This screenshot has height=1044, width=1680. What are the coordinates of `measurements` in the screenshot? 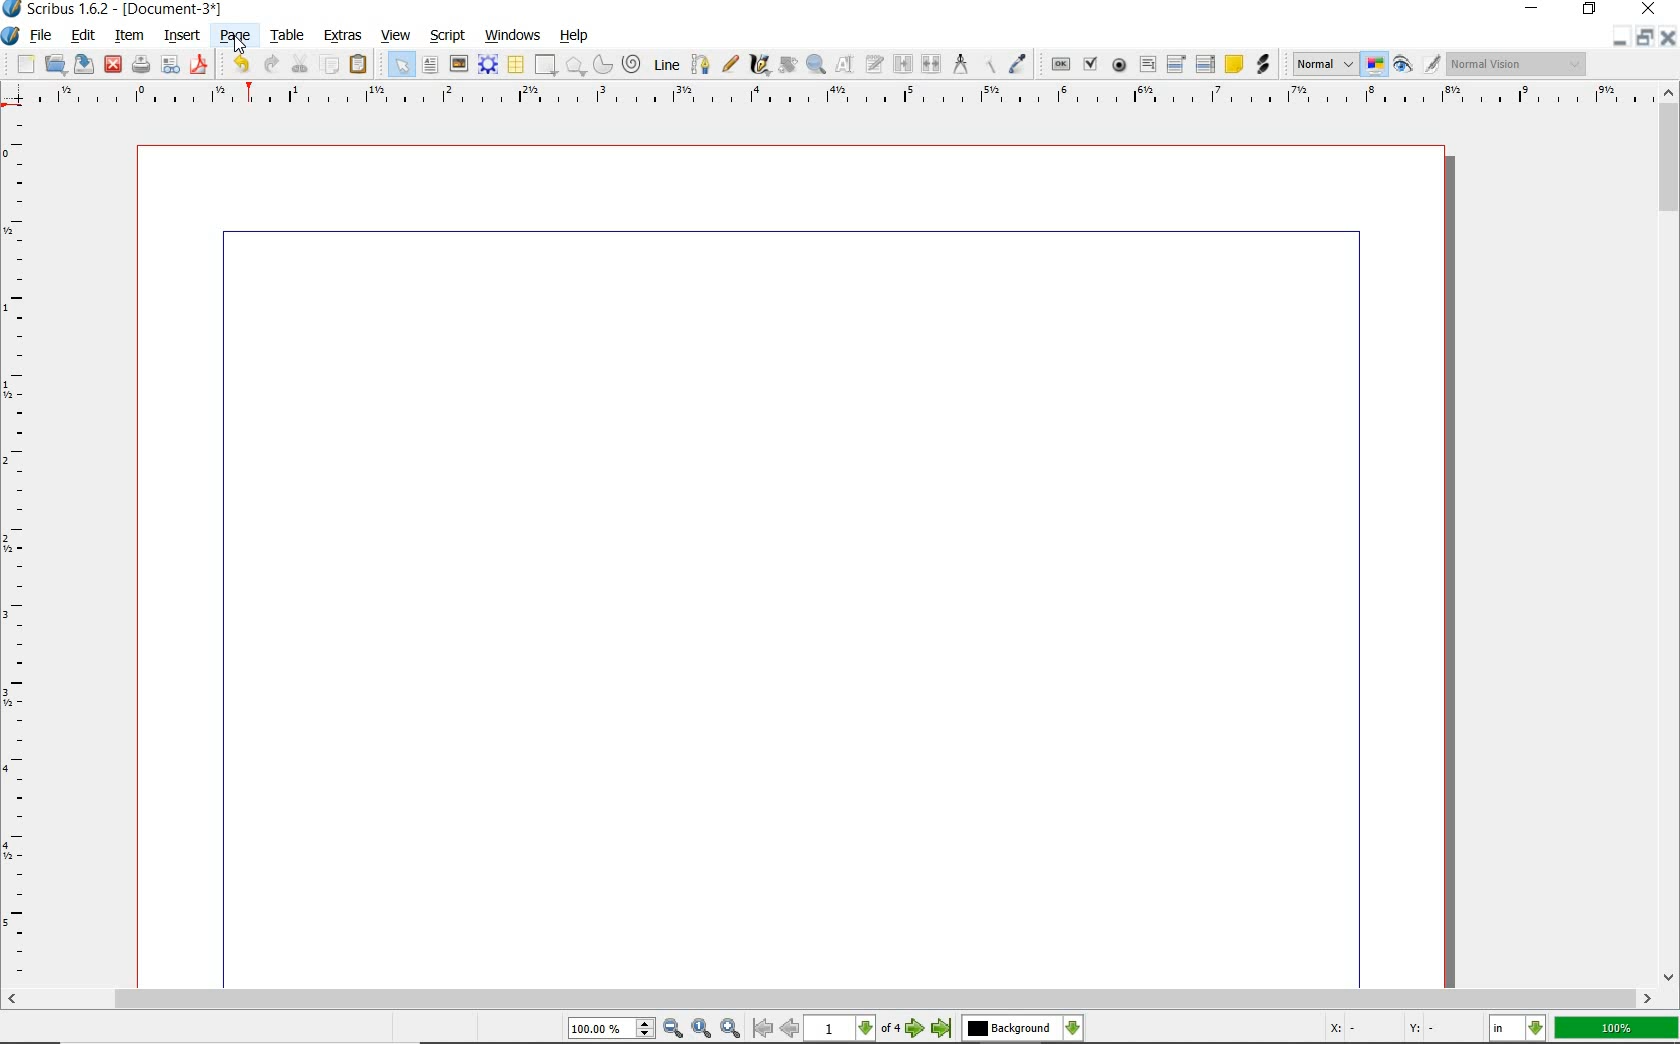 It's located at (959, 65).